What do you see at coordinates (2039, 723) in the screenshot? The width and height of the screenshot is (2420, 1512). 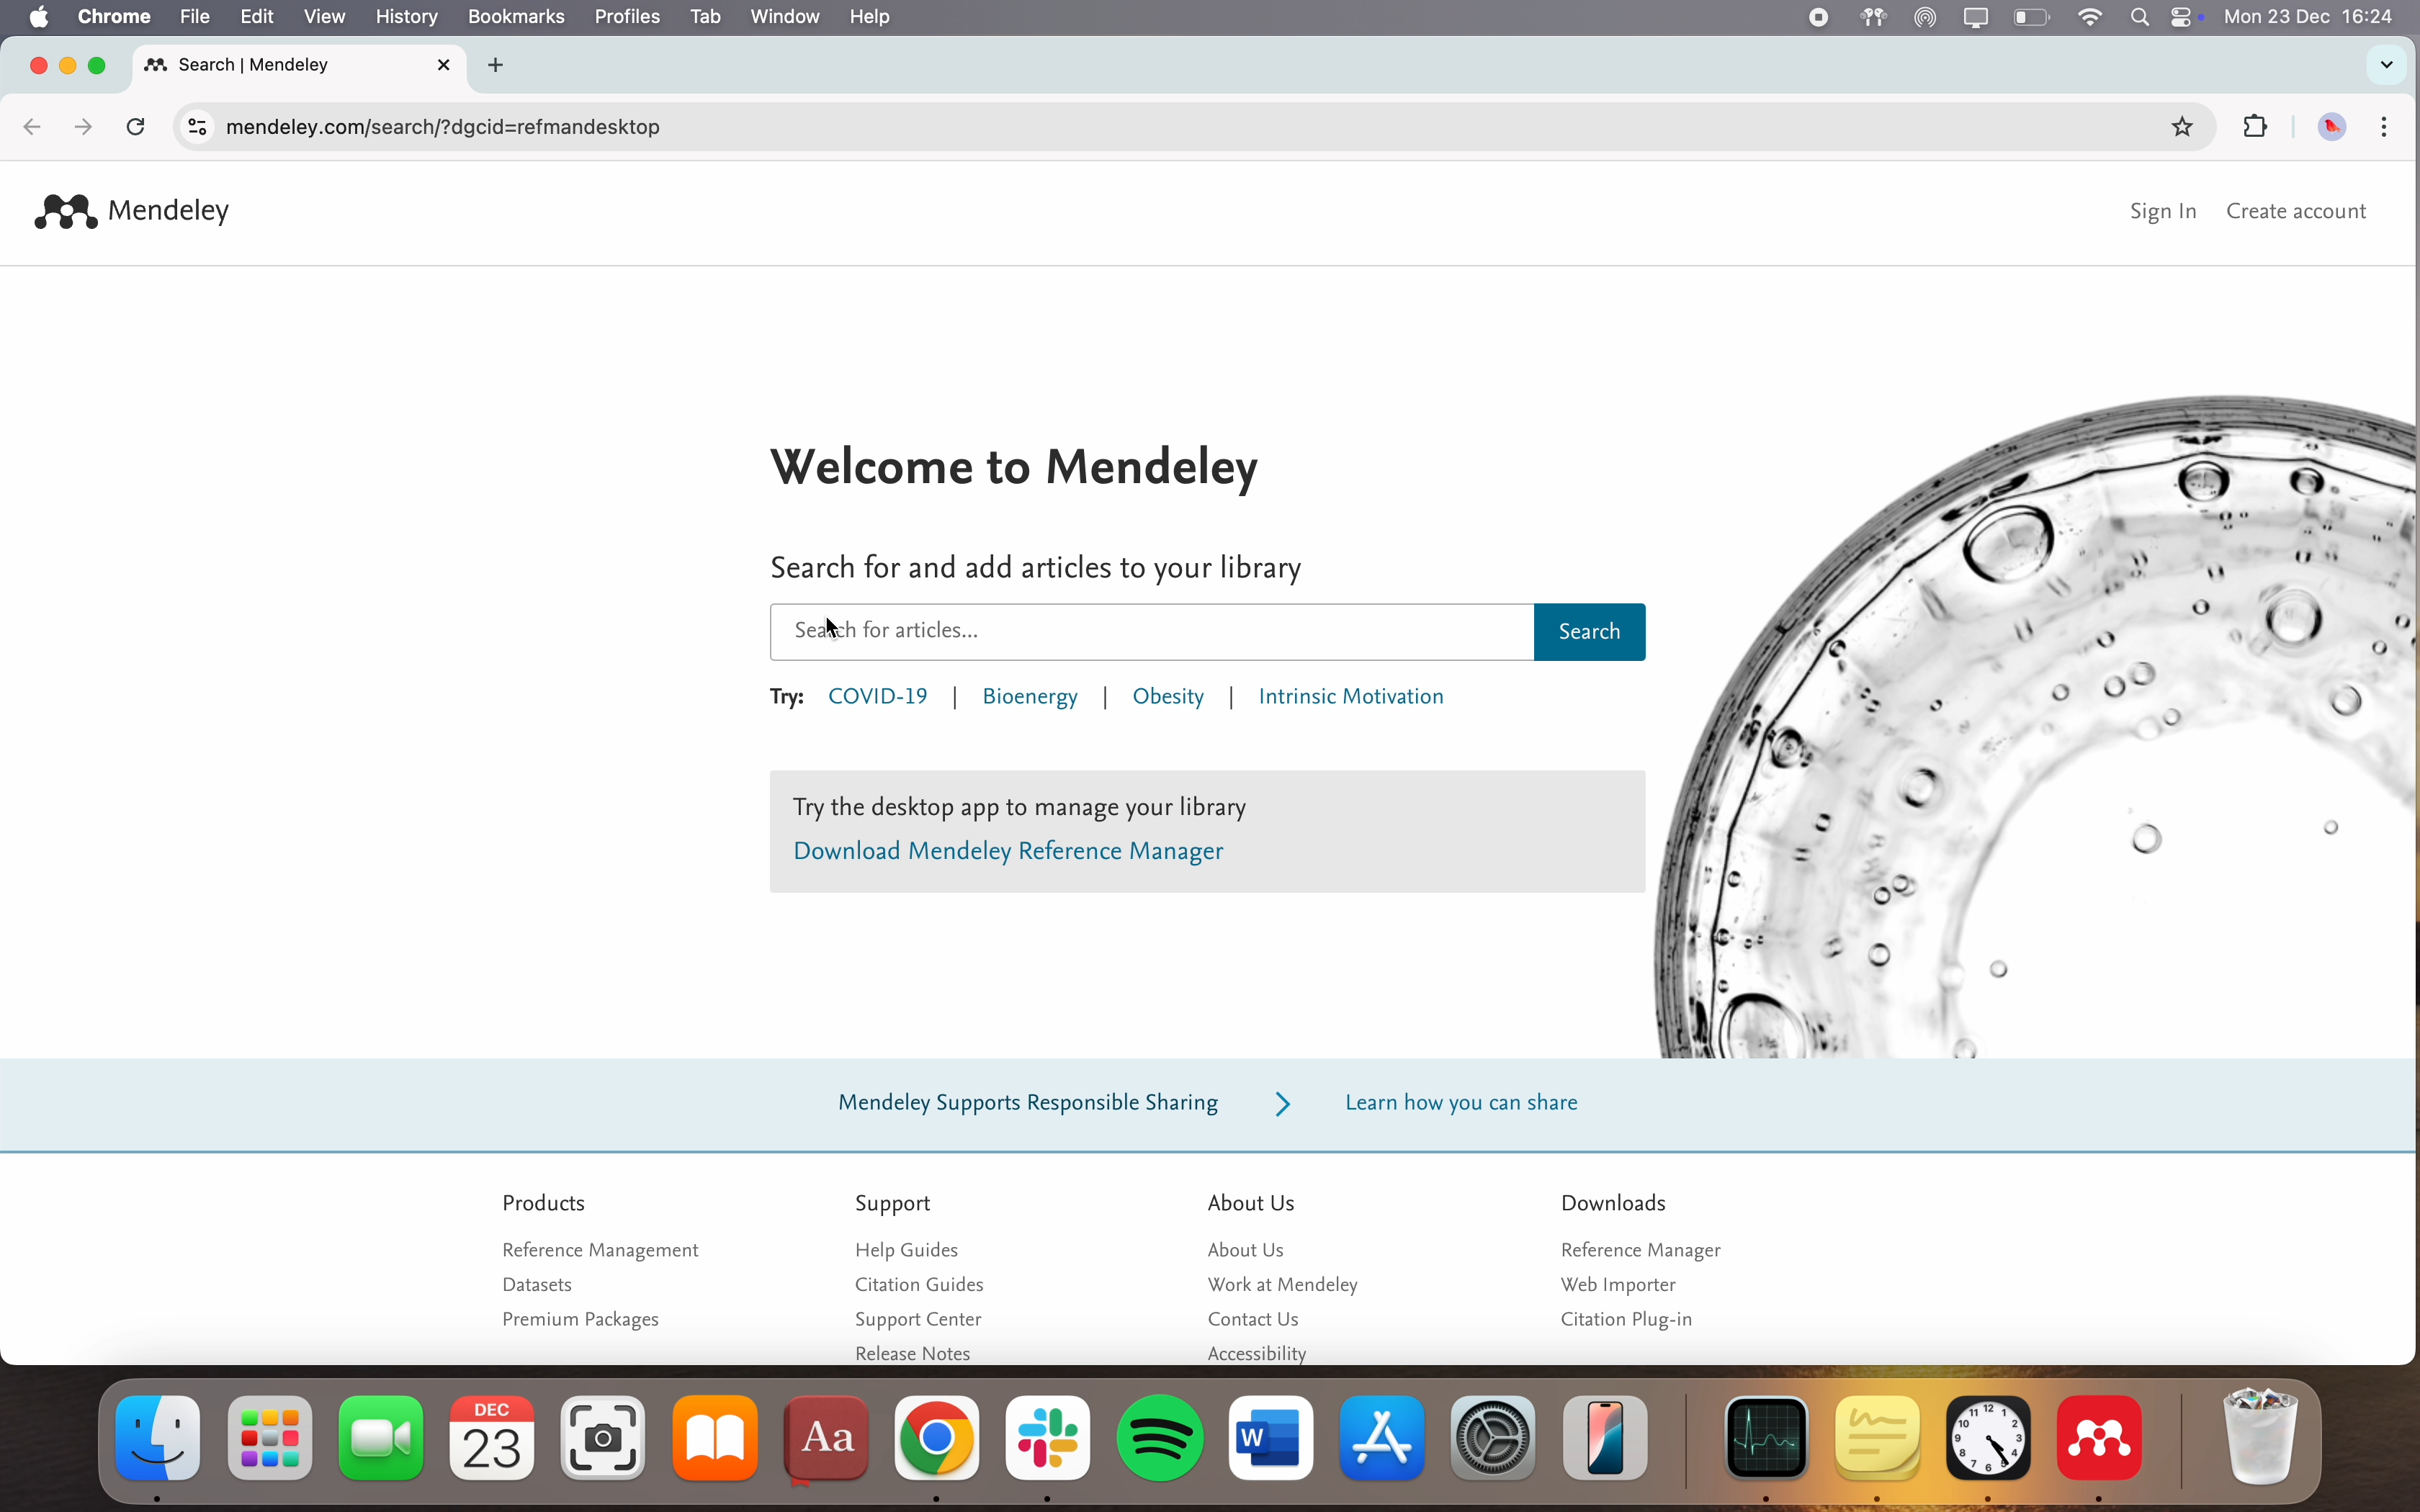 I see `image` at bounding box center [2039, 723].